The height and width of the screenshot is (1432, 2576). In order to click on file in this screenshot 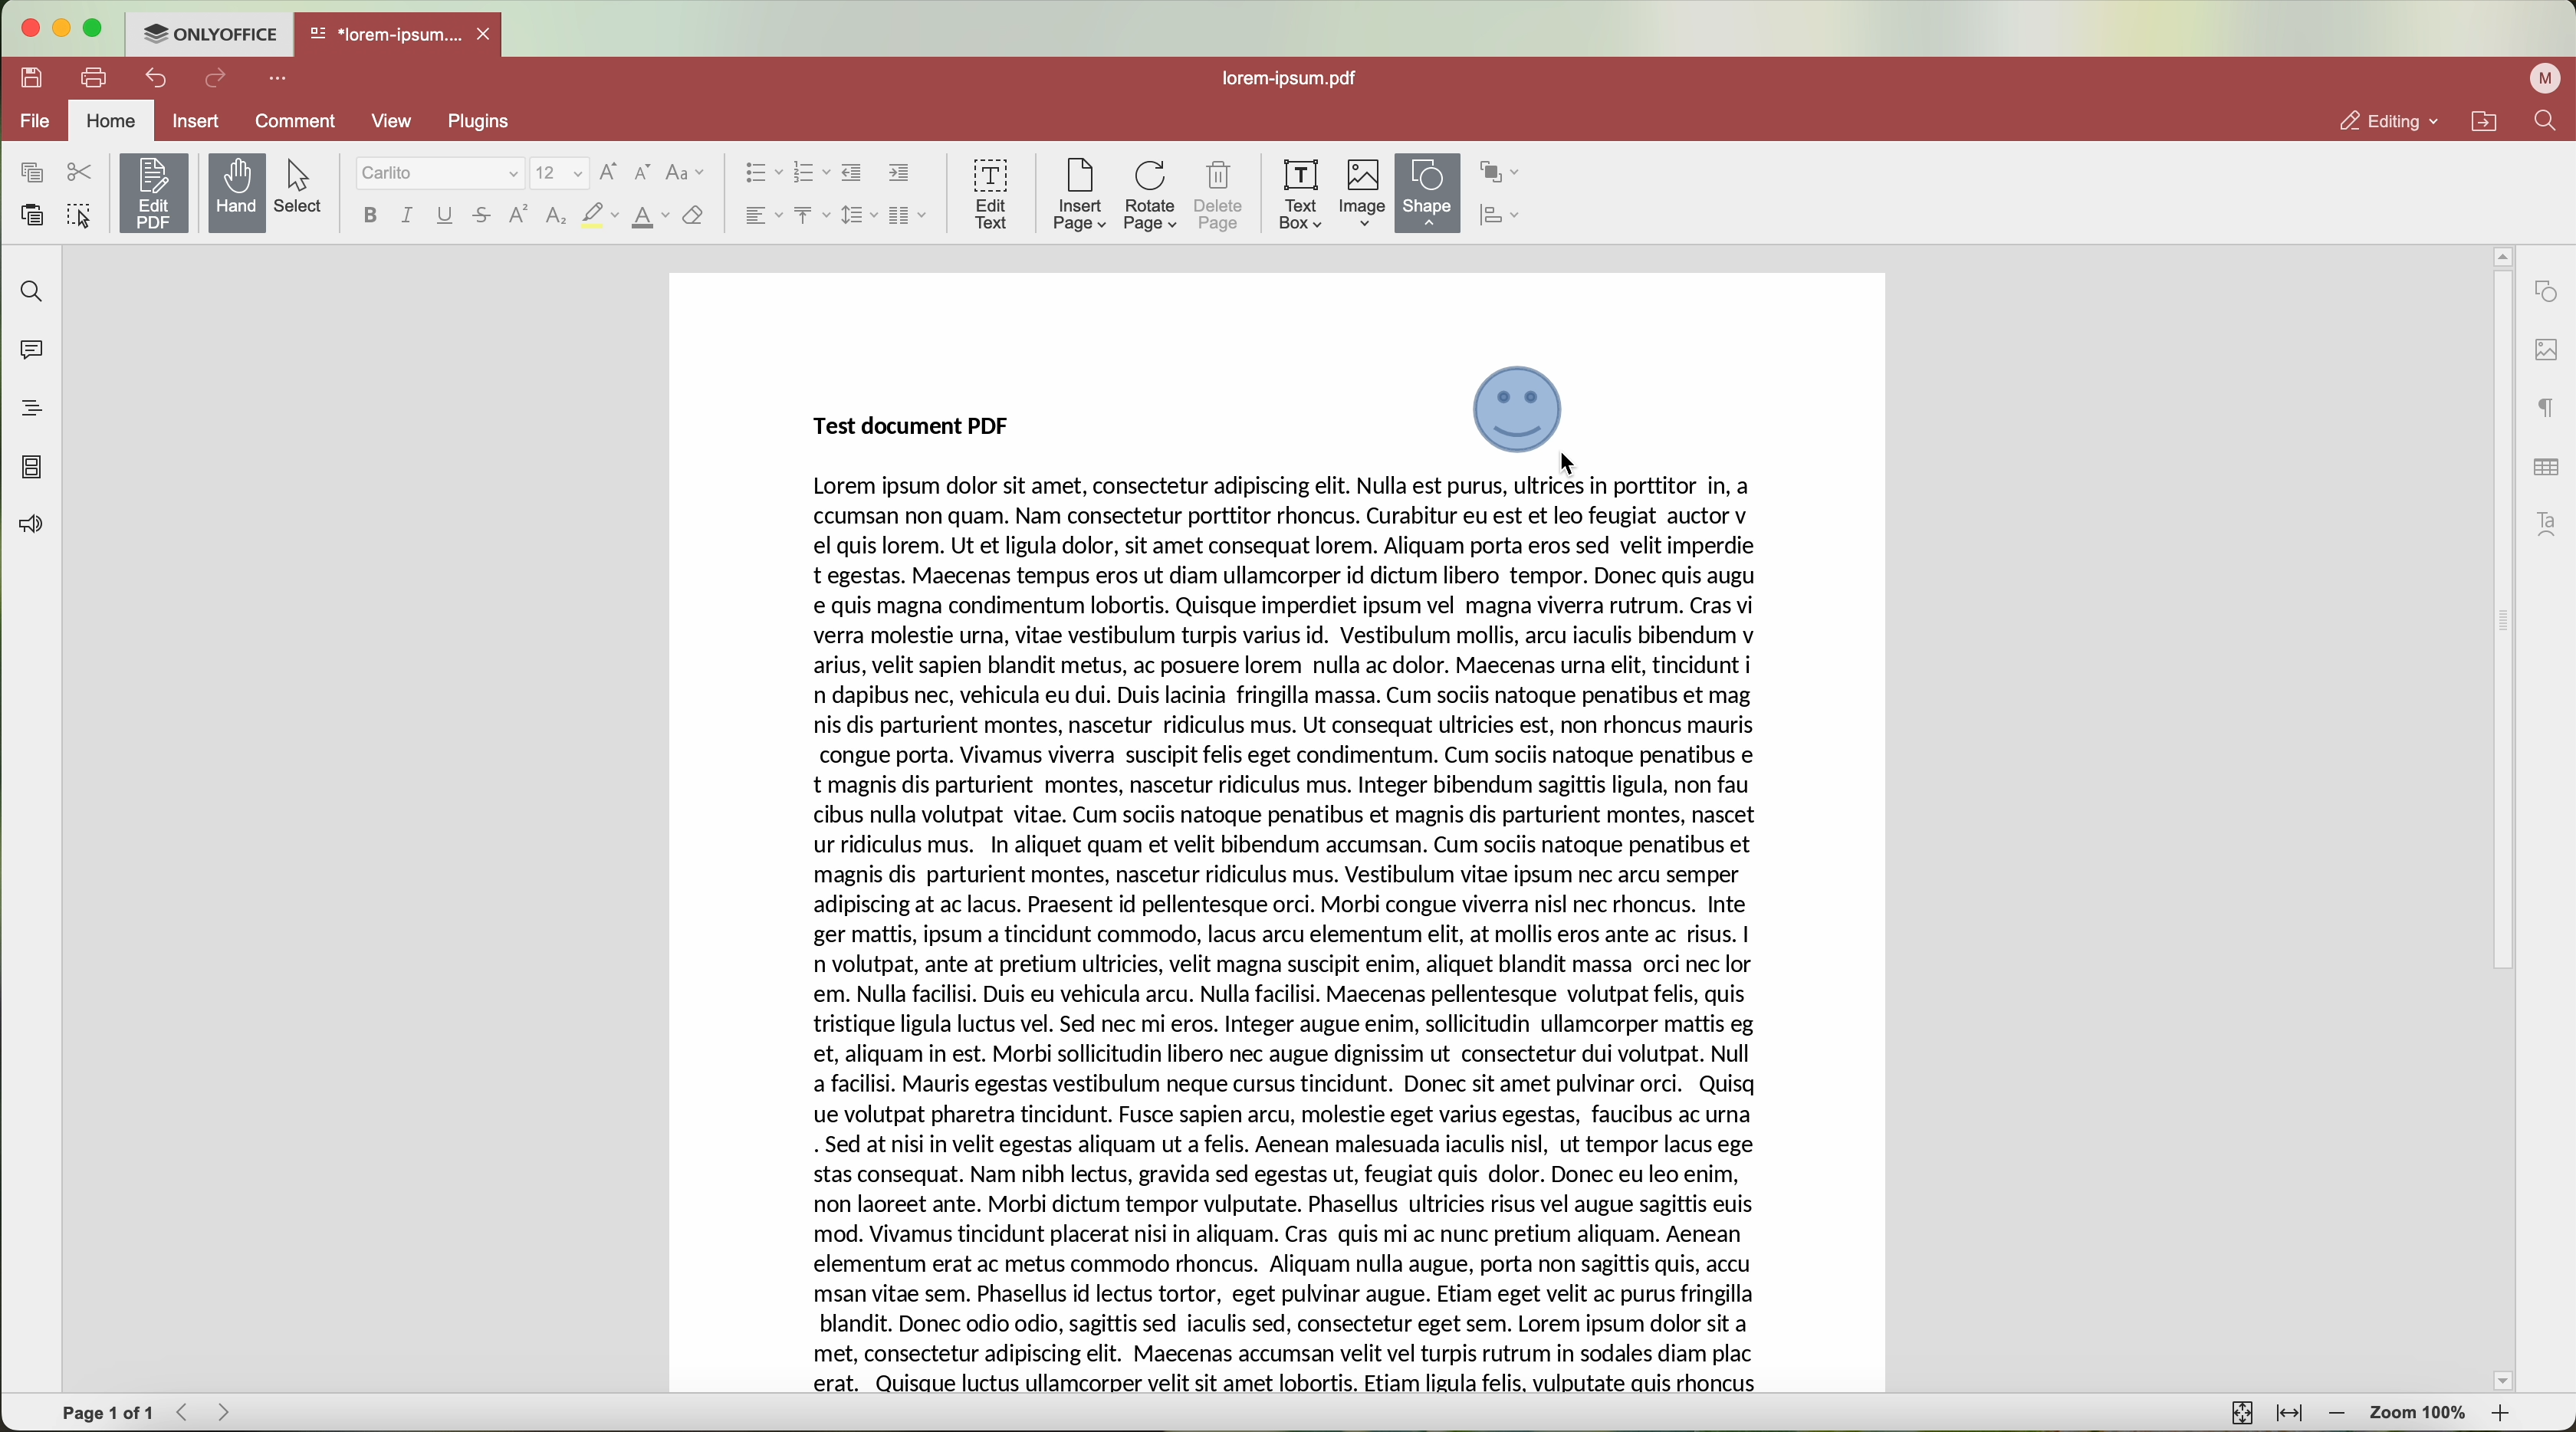, I will do `click(34, 120)`.